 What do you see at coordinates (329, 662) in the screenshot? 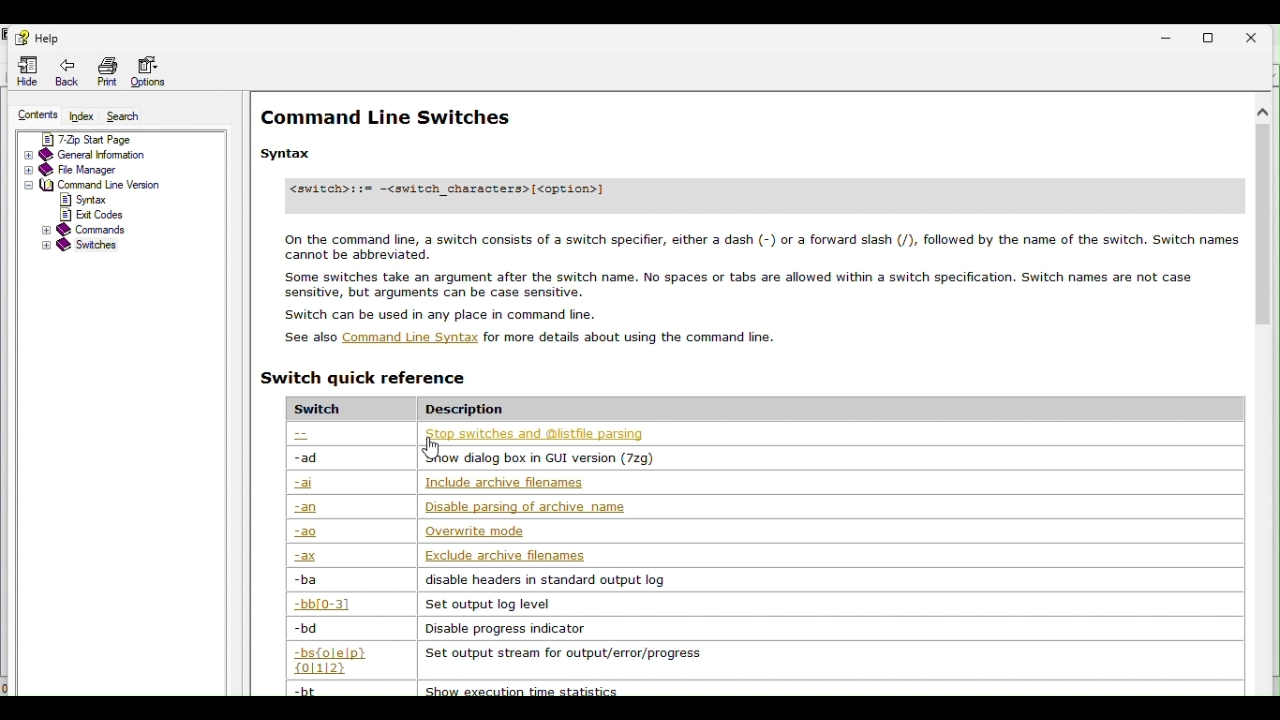
I see `-bs{o|e|p}{0|1|2}` at bounding box center [329, 662].